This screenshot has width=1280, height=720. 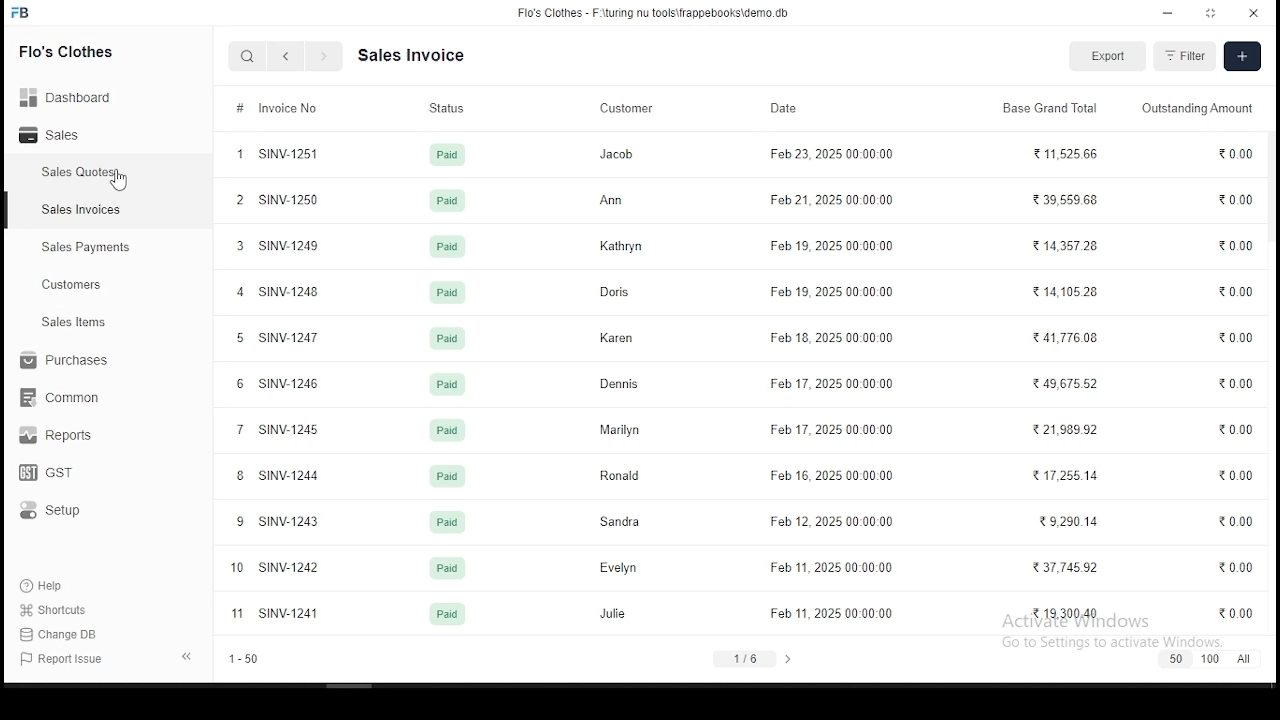 I want to click on sales, so click(x=78, y=172).